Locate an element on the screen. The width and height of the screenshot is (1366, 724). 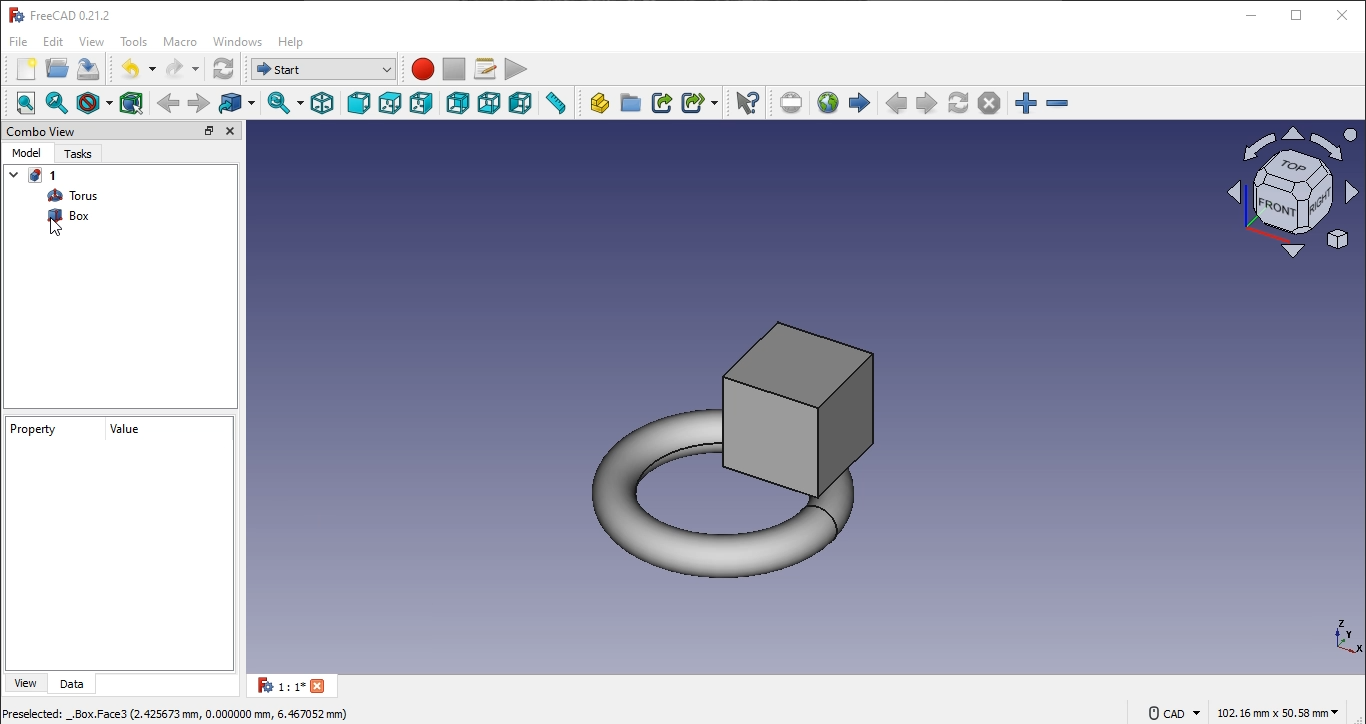
edit is located at coordinates (55, 42).